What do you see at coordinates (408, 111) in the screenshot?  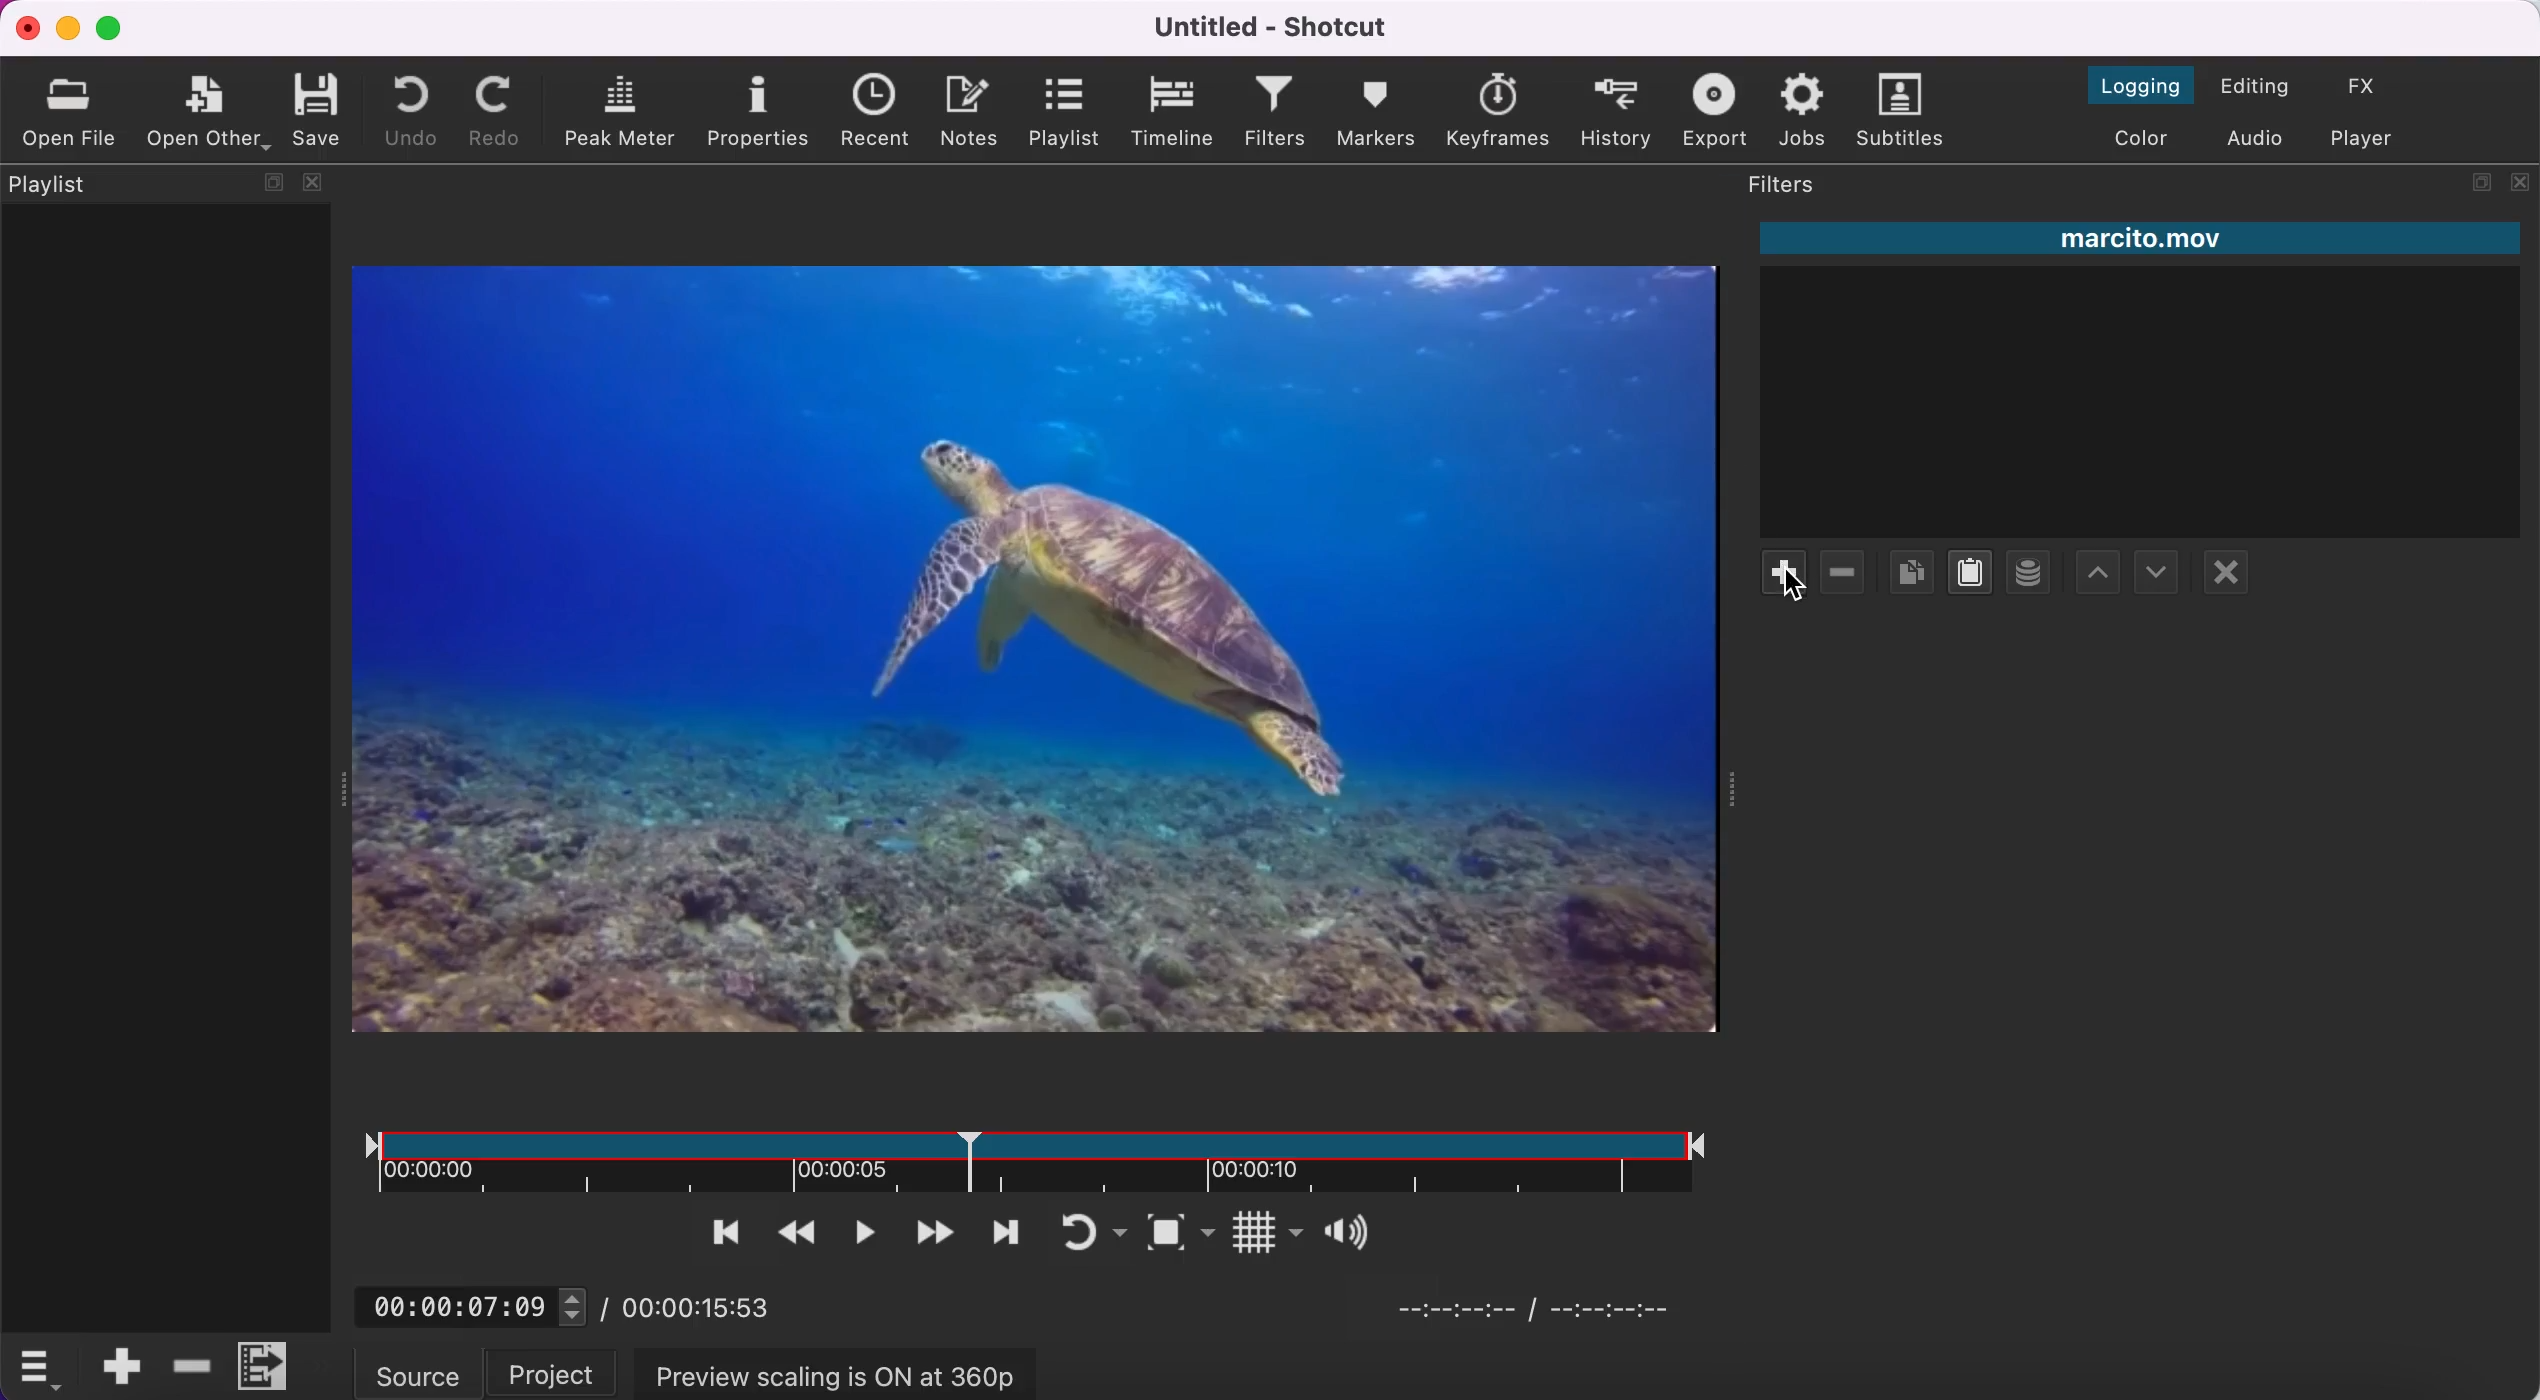 I see `undo` at bounding box center [408, 111].